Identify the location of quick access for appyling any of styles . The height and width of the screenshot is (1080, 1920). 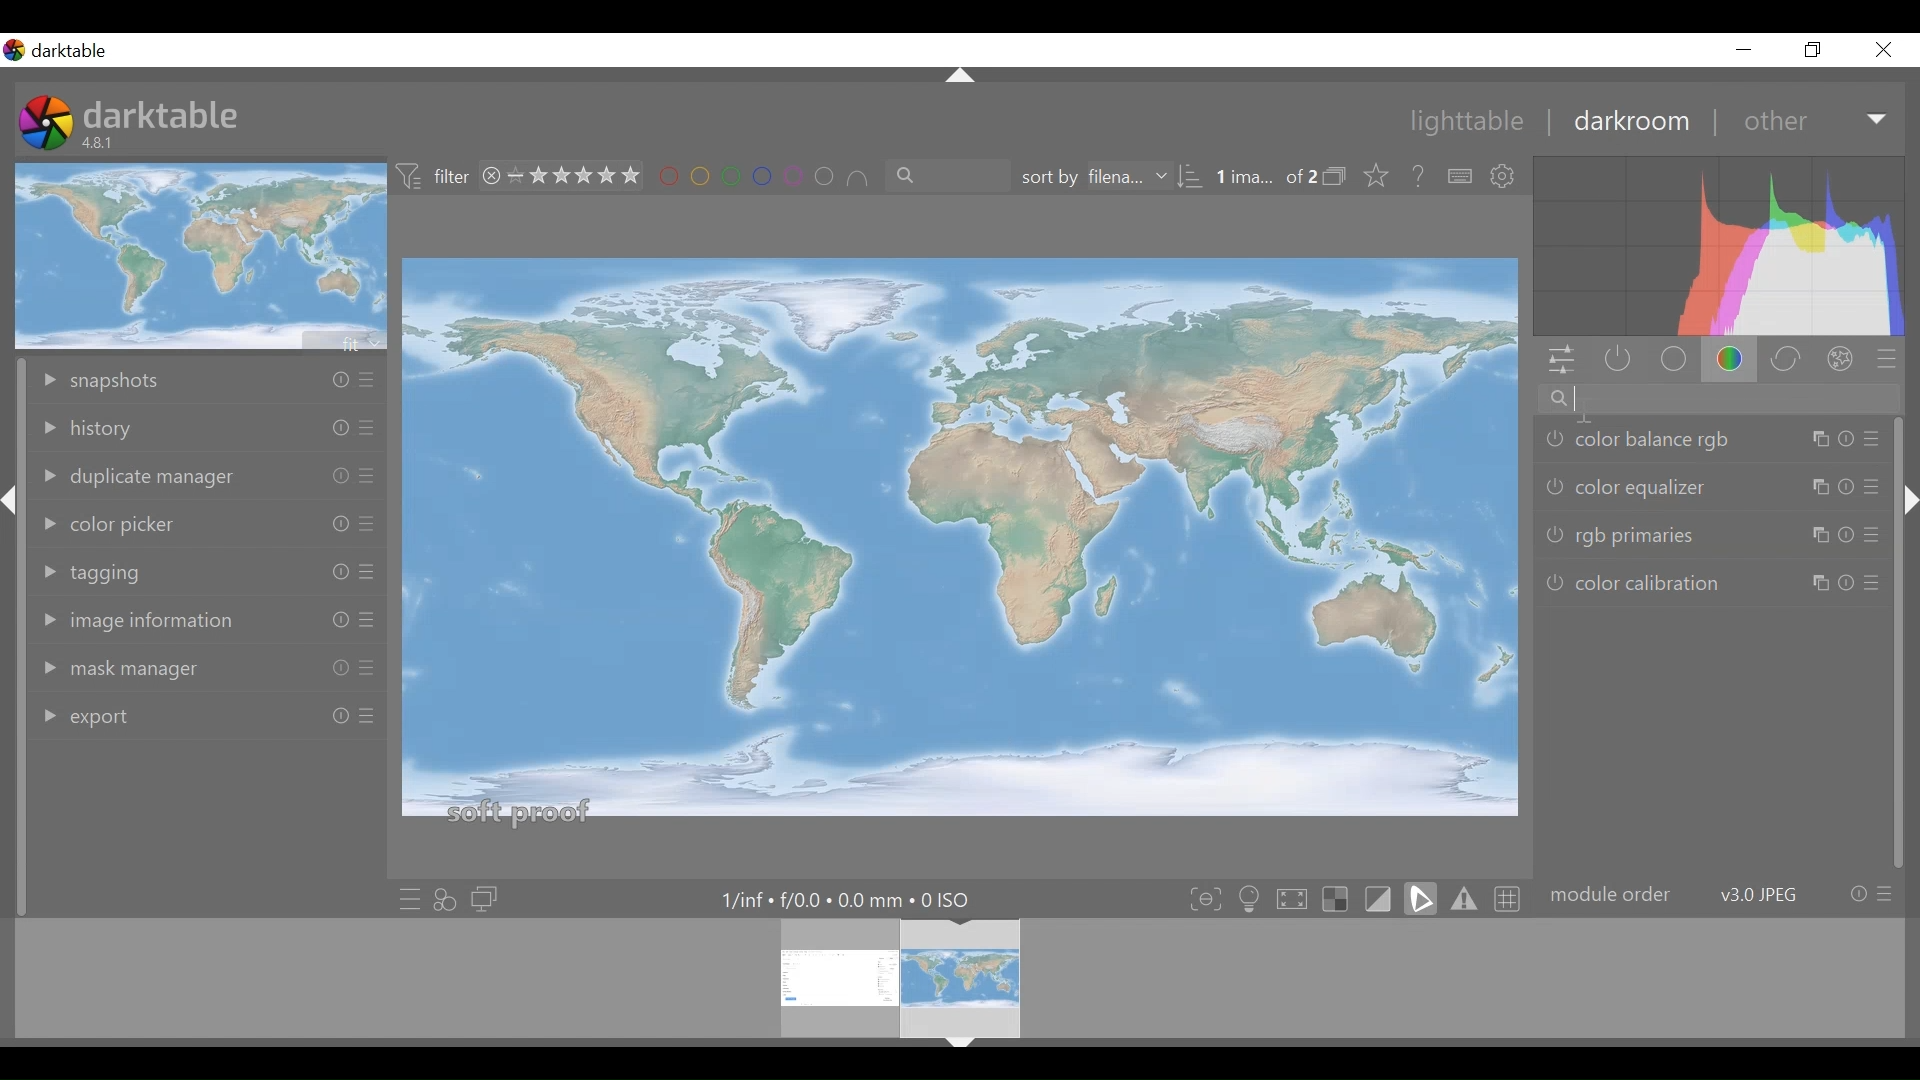
(445, 900).